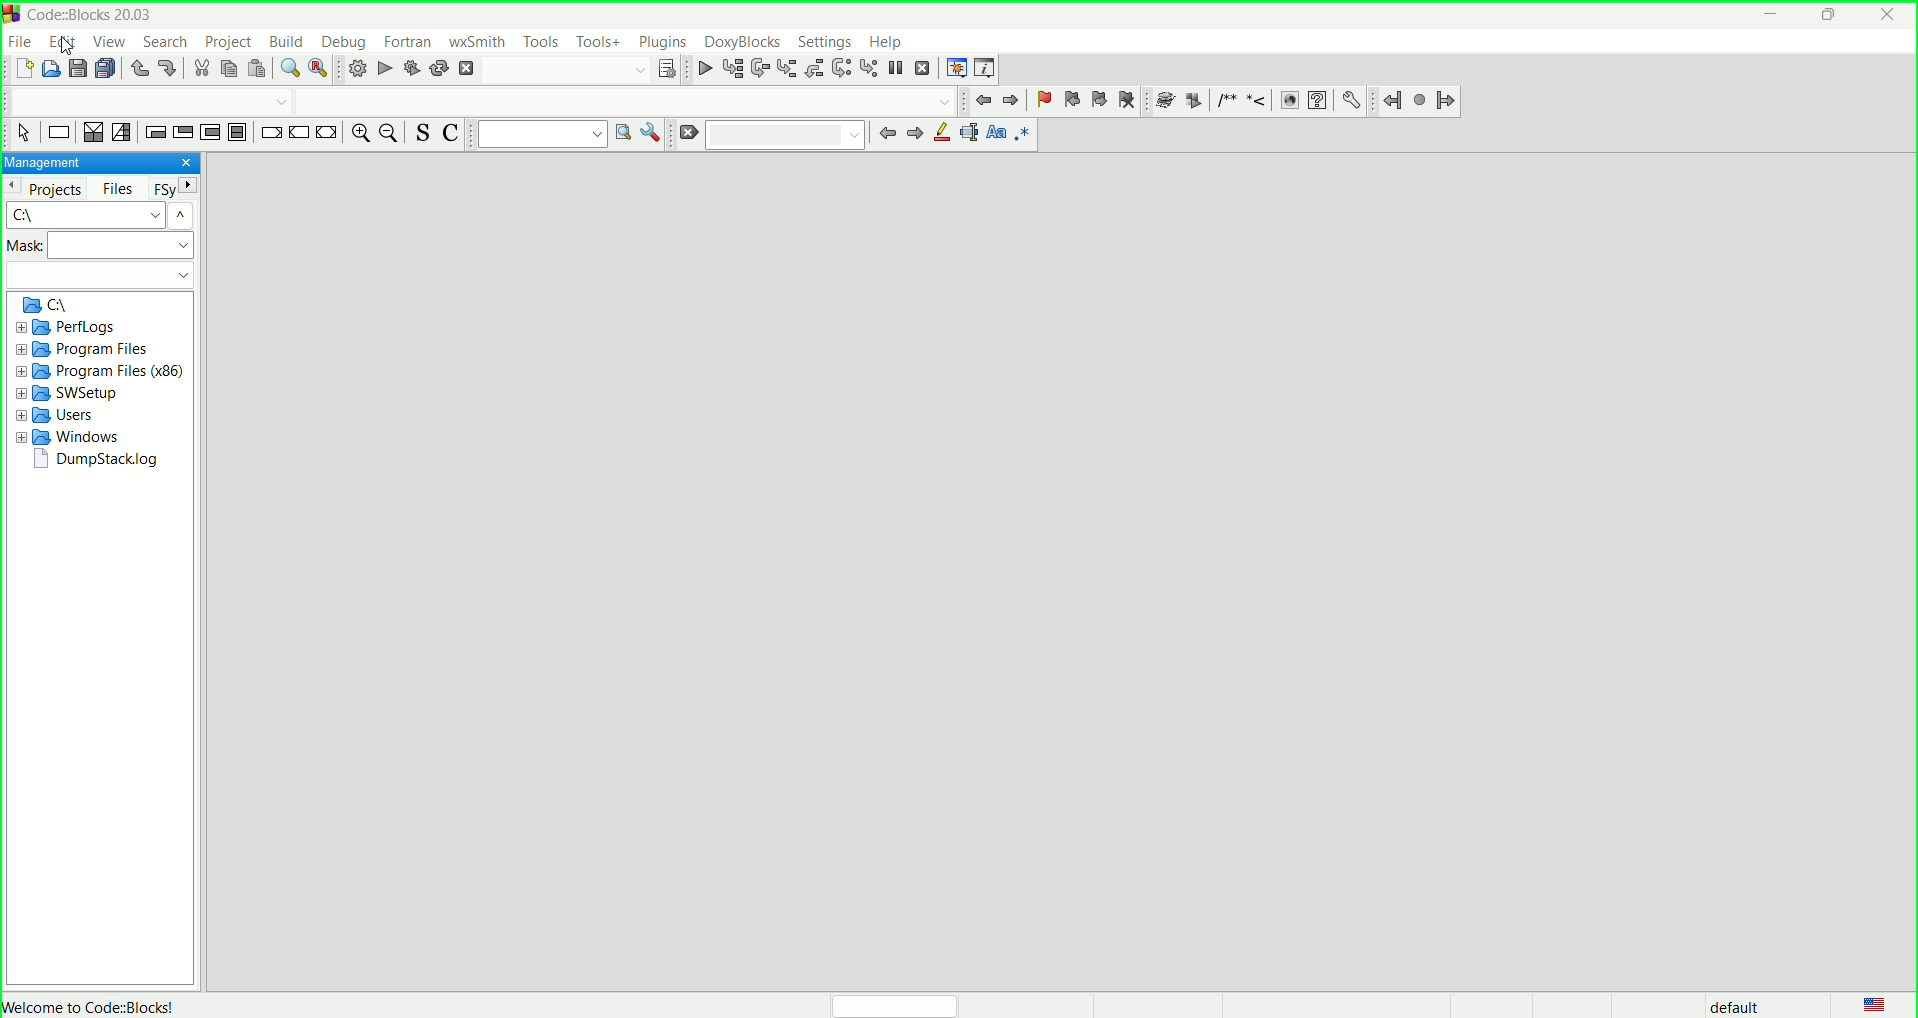 The width and height of the screenshot is (1918, 1018). What do you see at coordinates (786, 136) in the screenshot?
I see `textbox` at bounding box center [786, 136].